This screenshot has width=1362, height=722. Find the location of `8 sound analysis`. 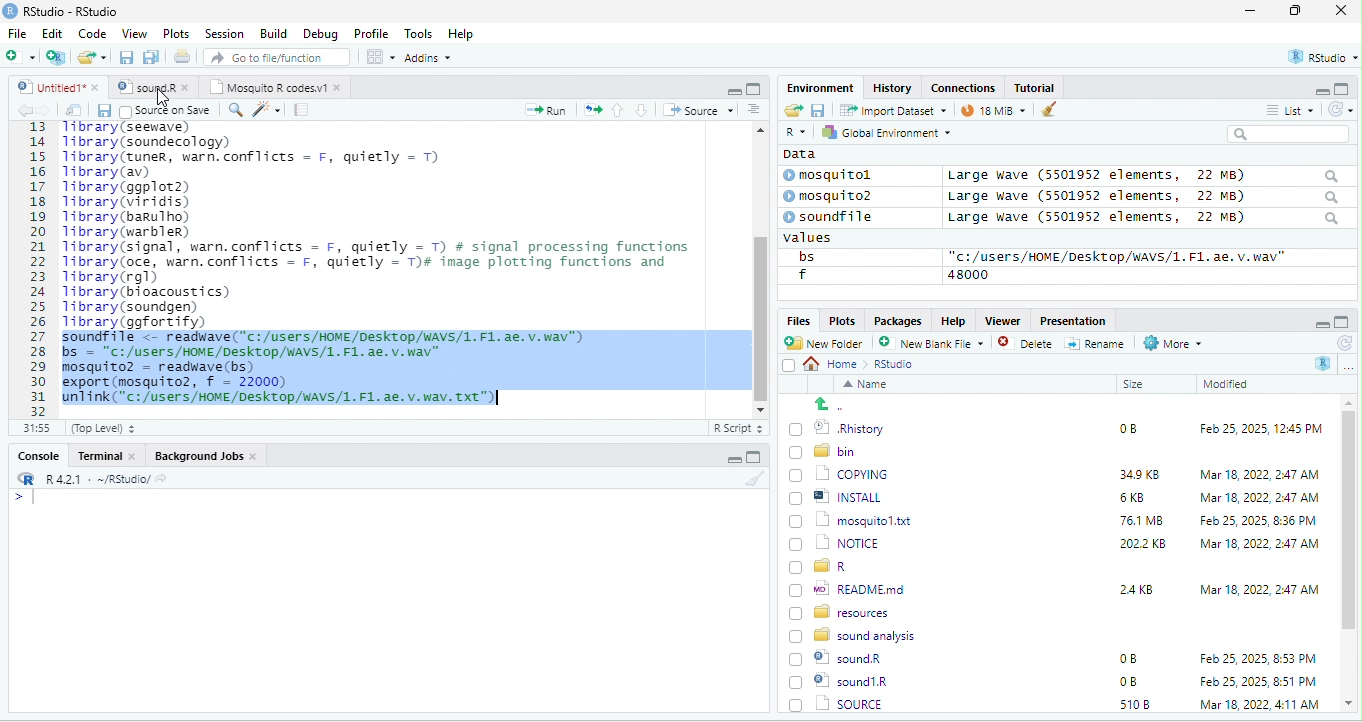

8 sound analysis is located at coordinates (855, 634).